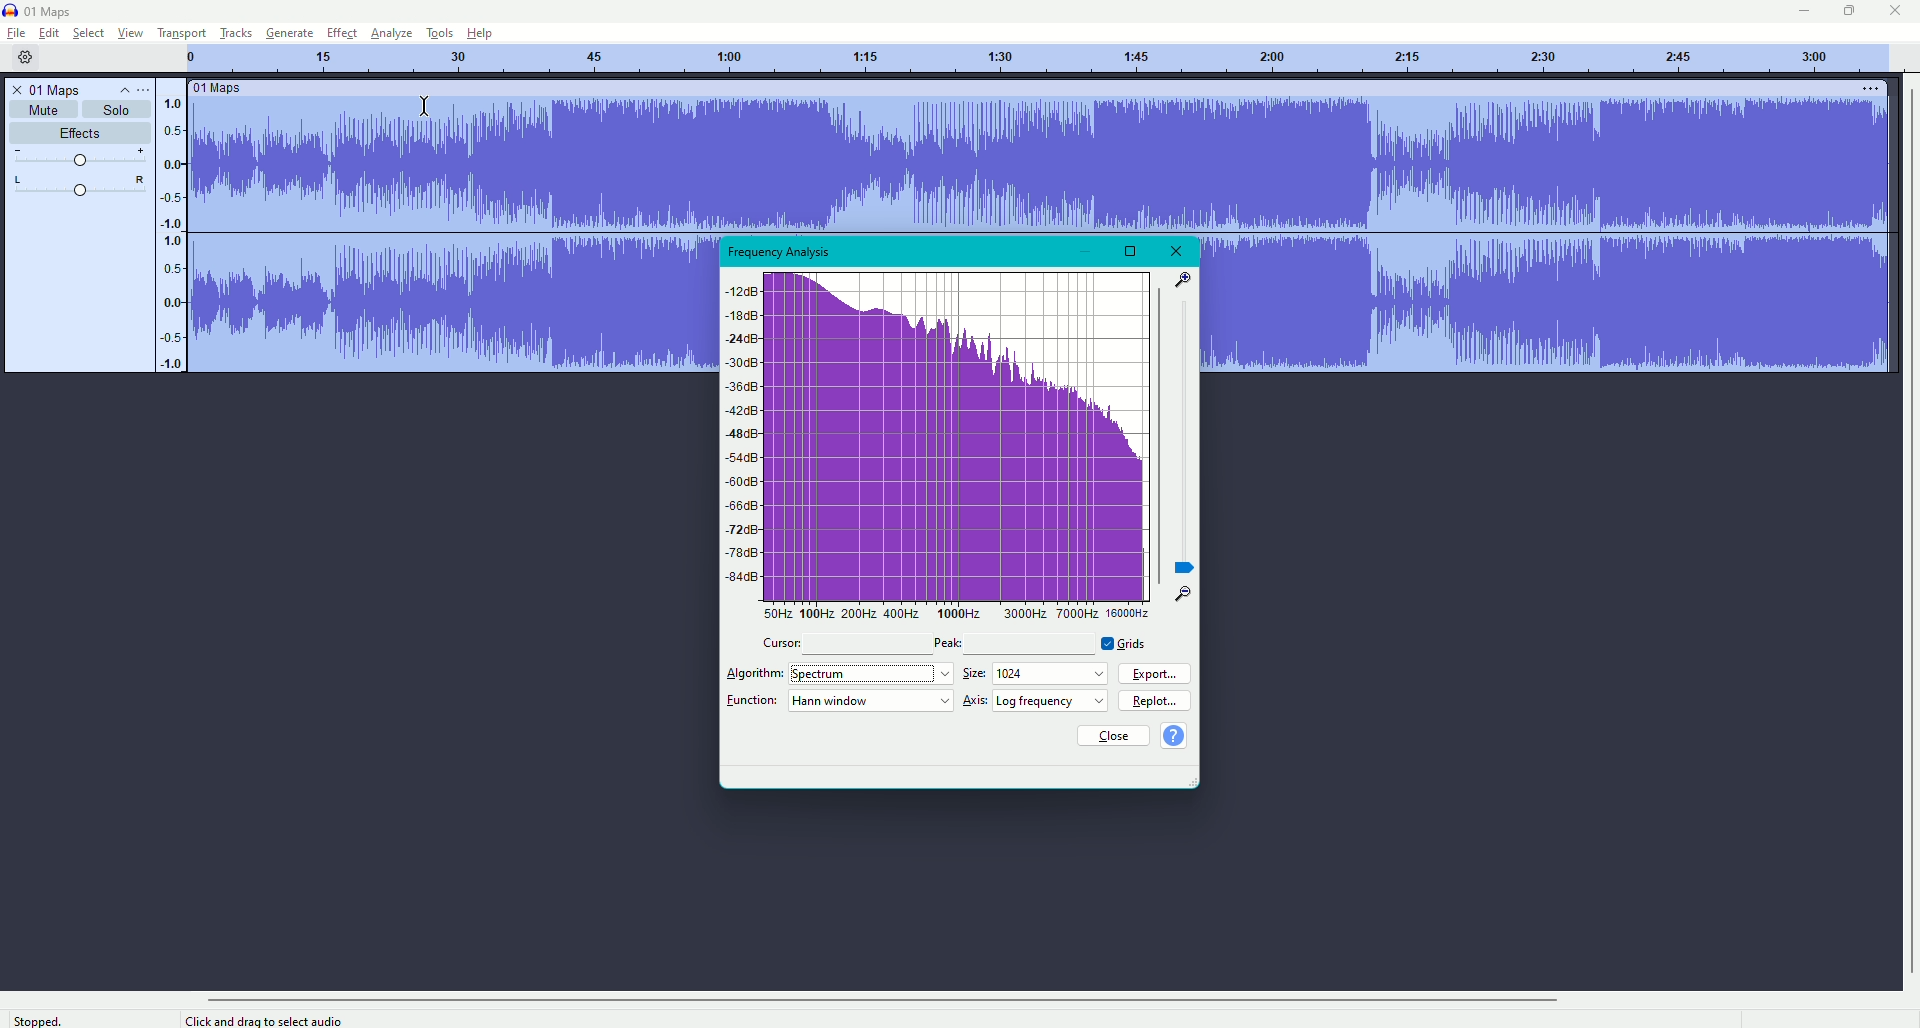  Describe the element at coordinates (1113, 736) in the screenshot. I see `Close` at that location.